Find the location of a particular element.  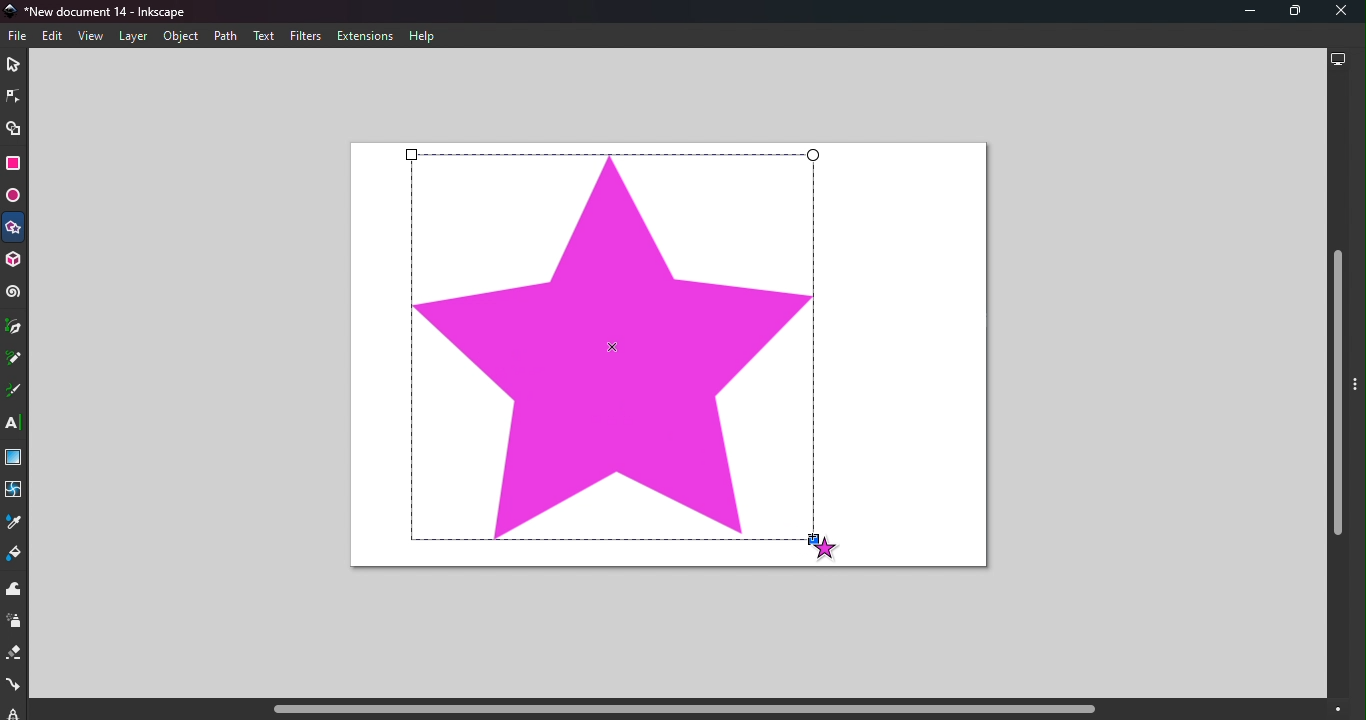

Dropper tool is located at coordinates (12, 526).